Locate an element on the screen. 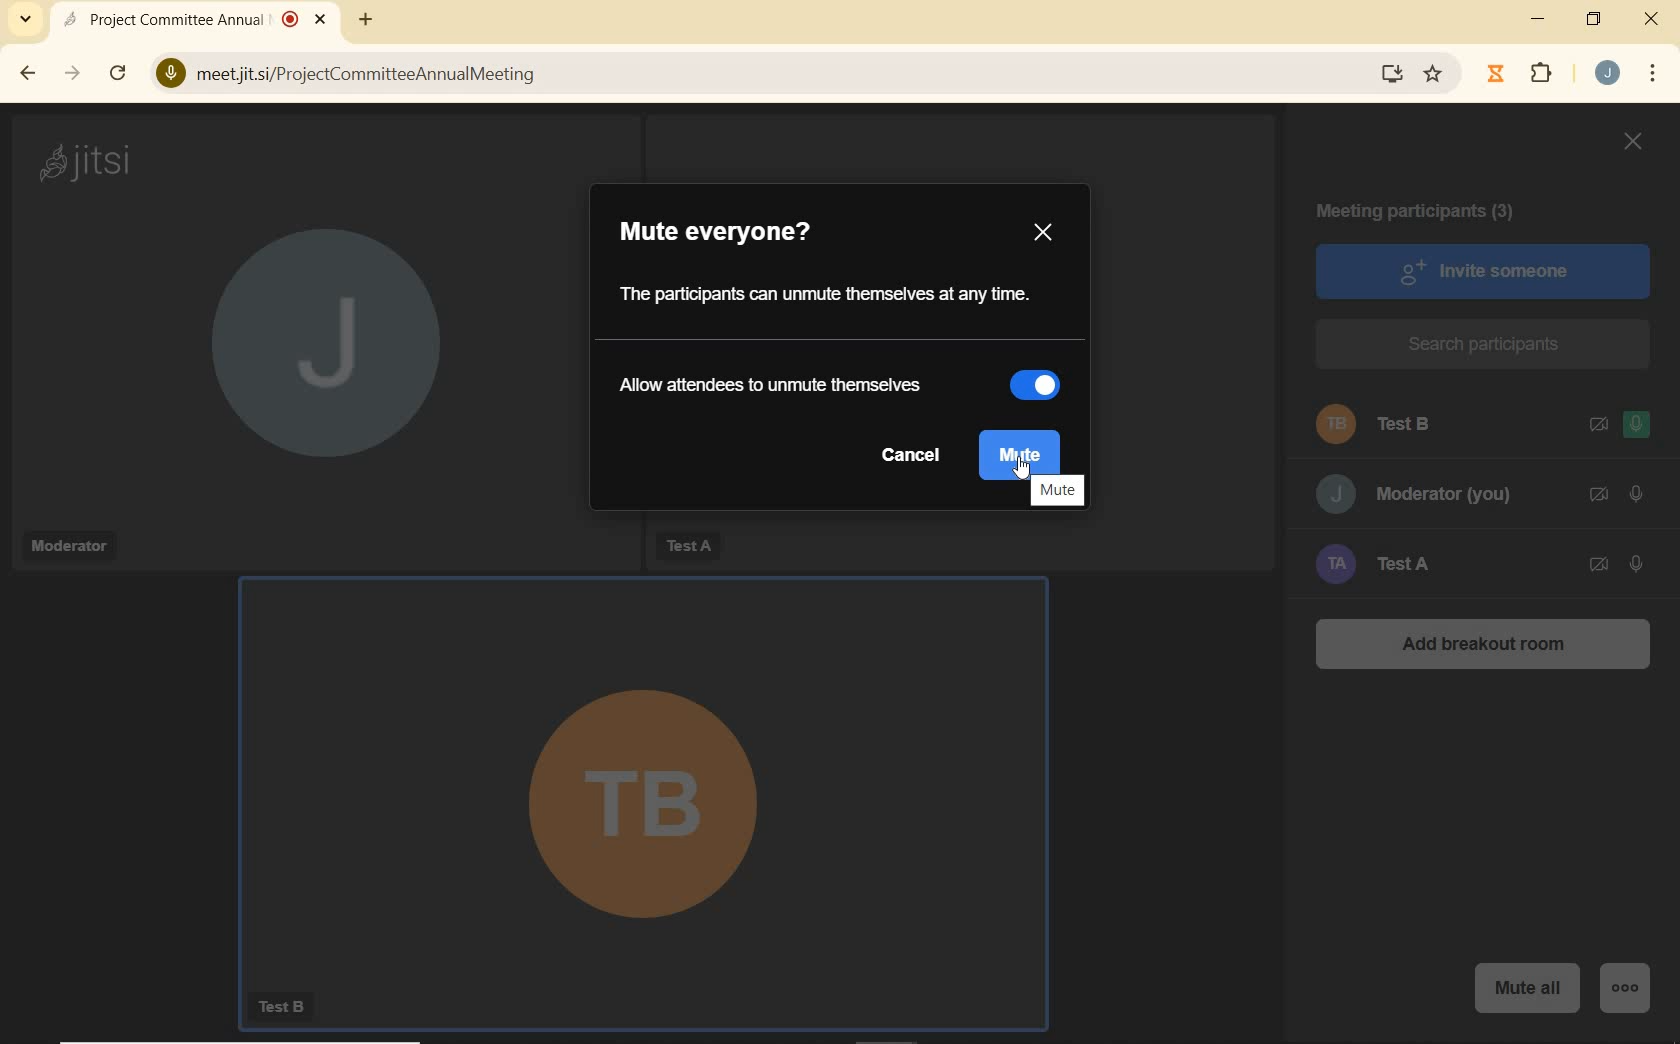  INVITE SOMEONE is located at coordinates (1483, 269).